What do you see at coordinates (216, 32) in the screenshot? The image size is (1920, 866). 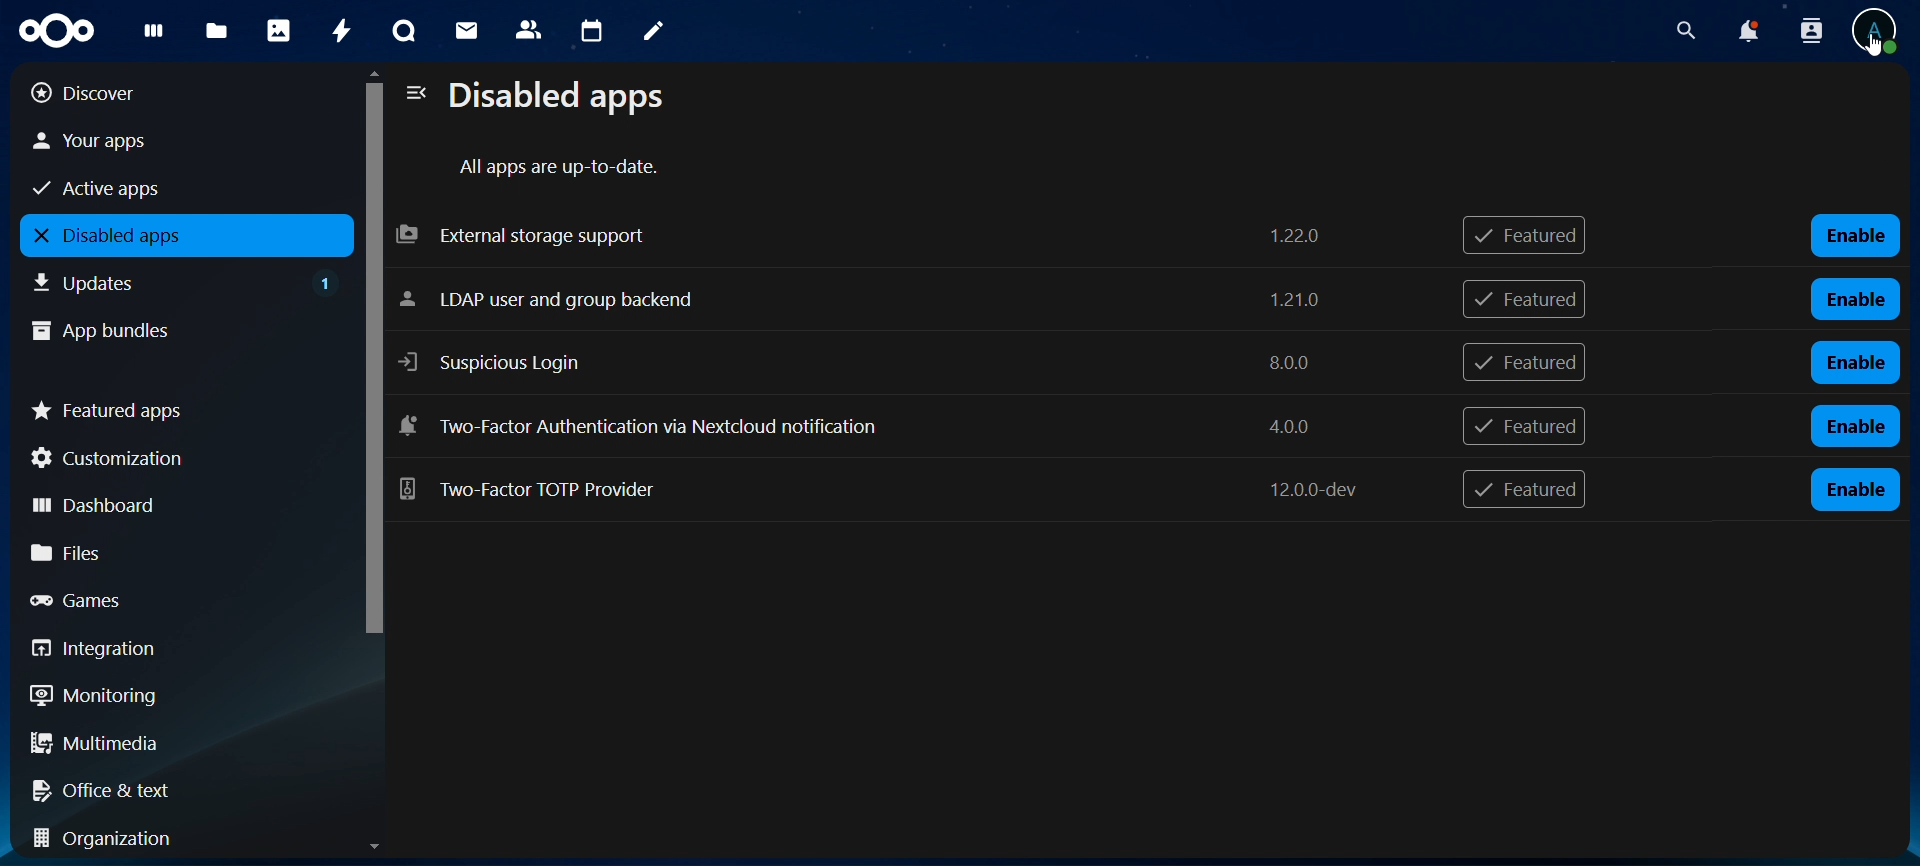 I see `files` at bounding box center [216, 32].